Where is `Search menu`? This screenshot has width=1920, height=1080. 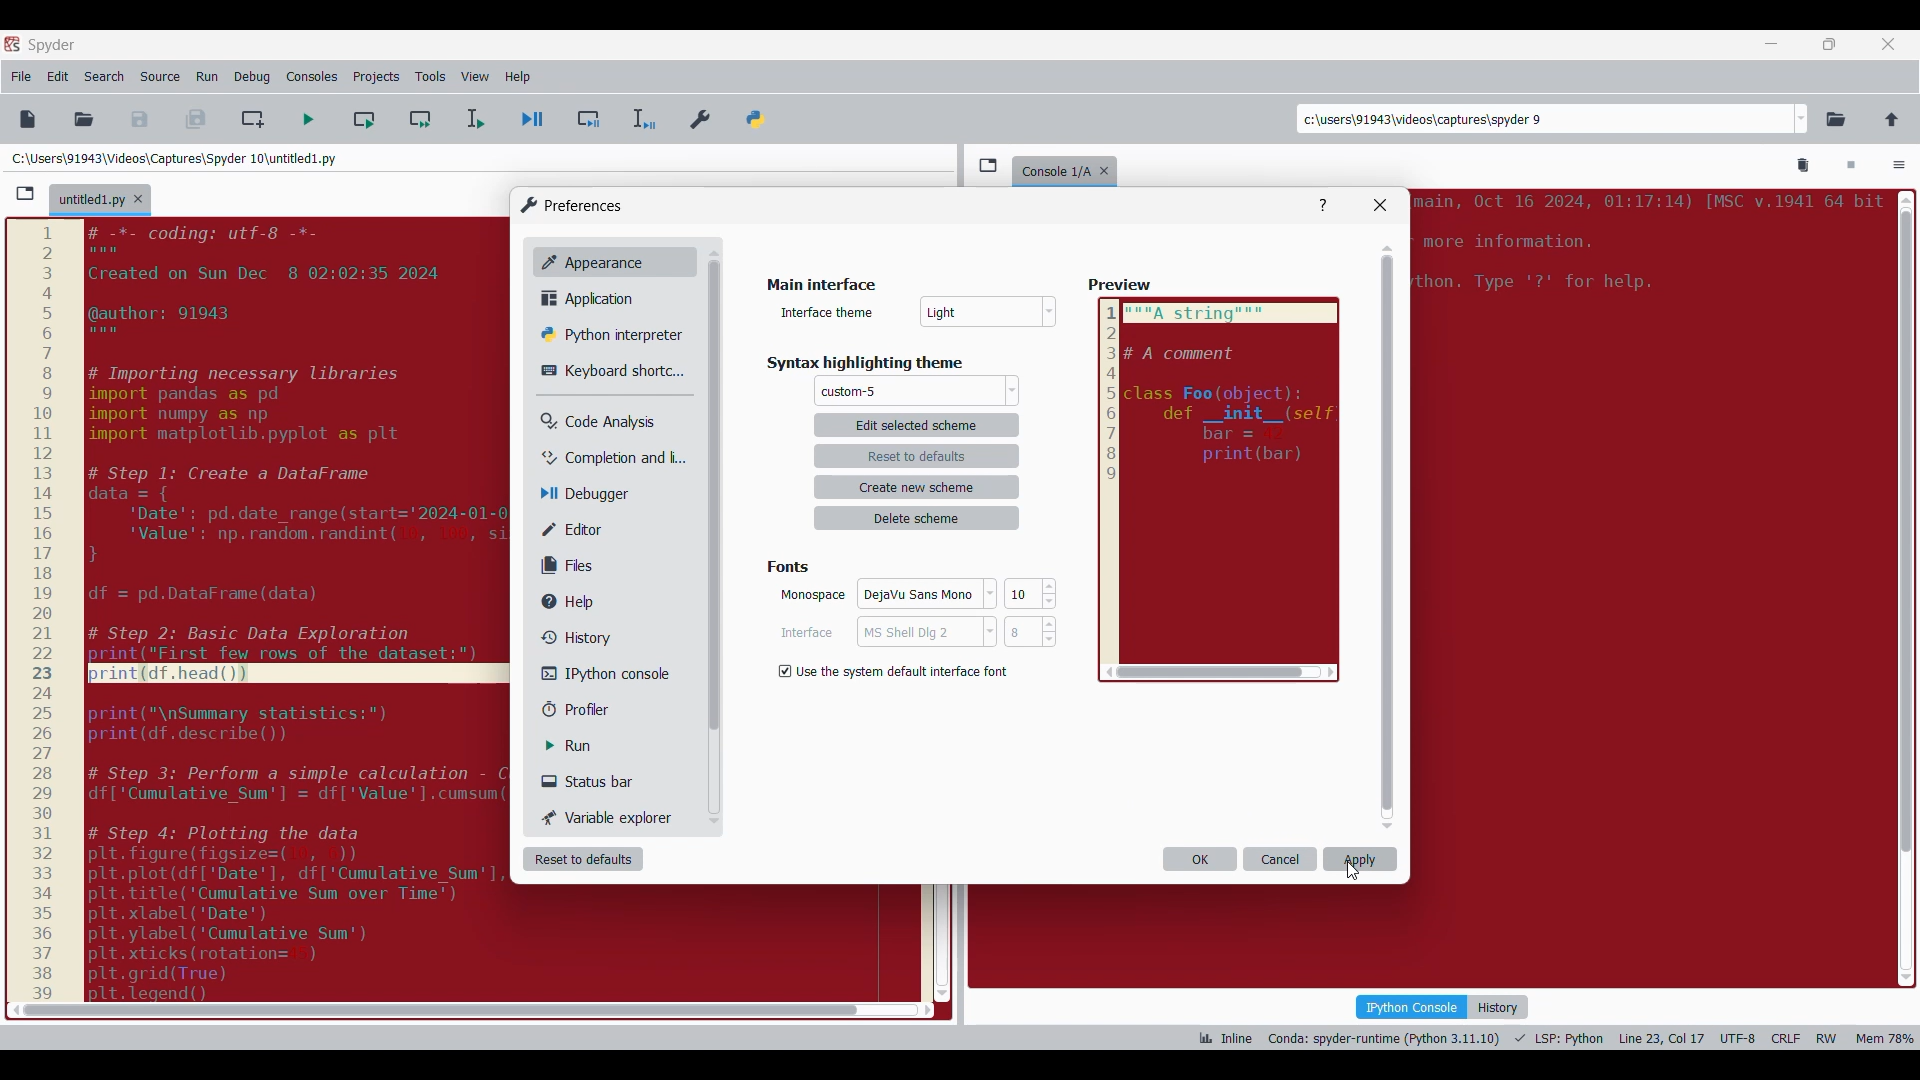 Search menu is located at coordinates (105, 77).